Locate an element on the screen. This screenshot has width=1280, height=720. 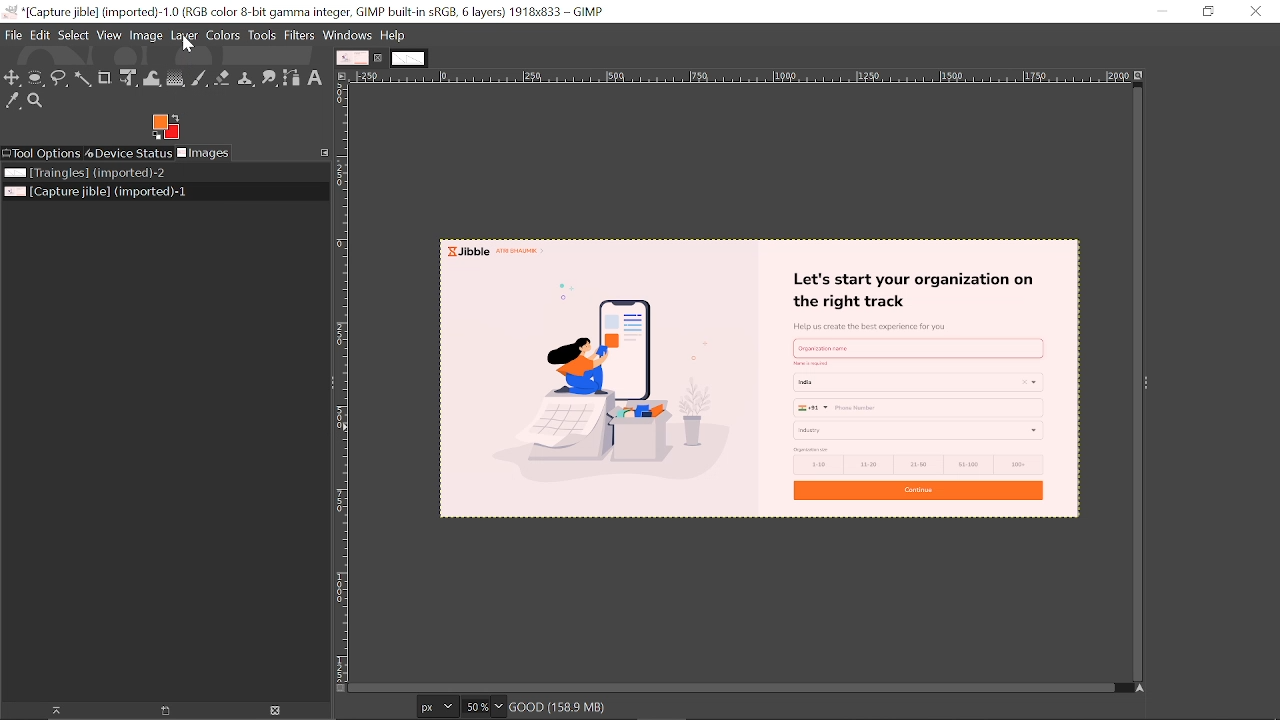
Images is located at coordinates (204, 153).